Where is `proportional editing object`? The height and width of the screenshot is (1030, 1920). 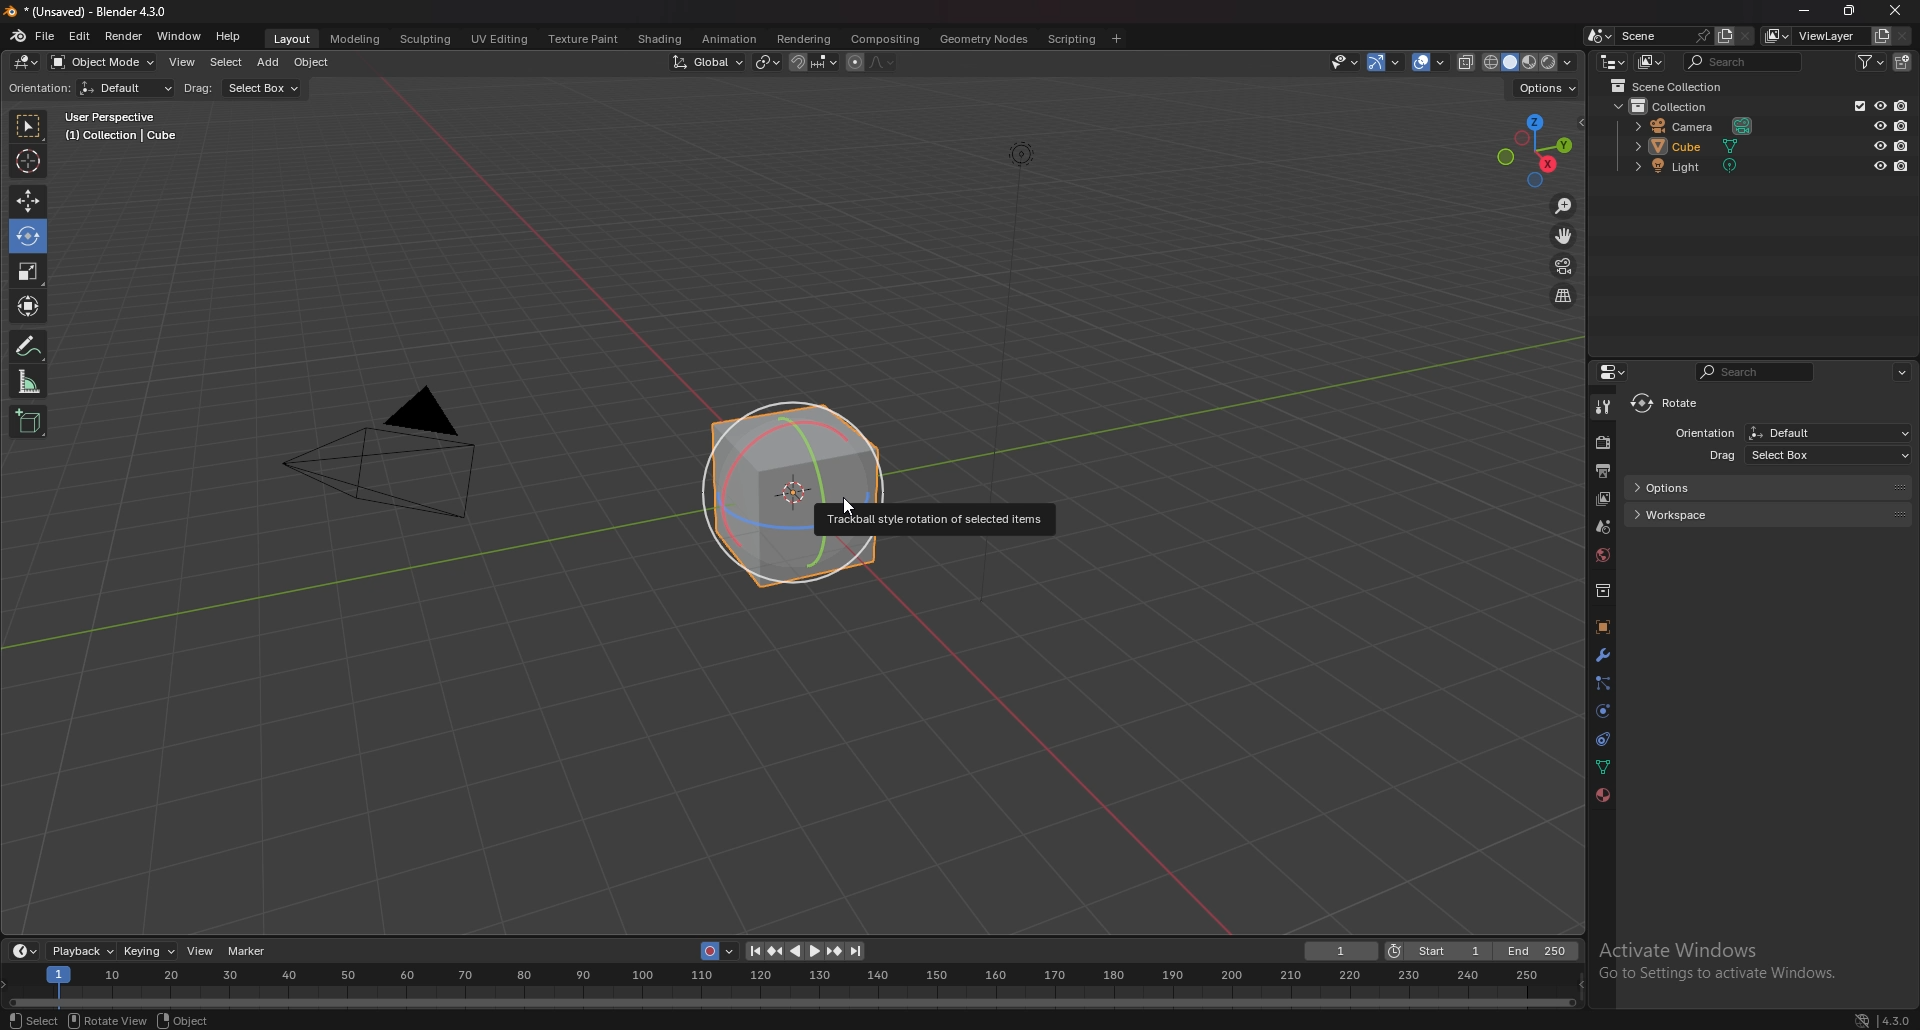
proportional editing object is located at coordinates (855, 63).